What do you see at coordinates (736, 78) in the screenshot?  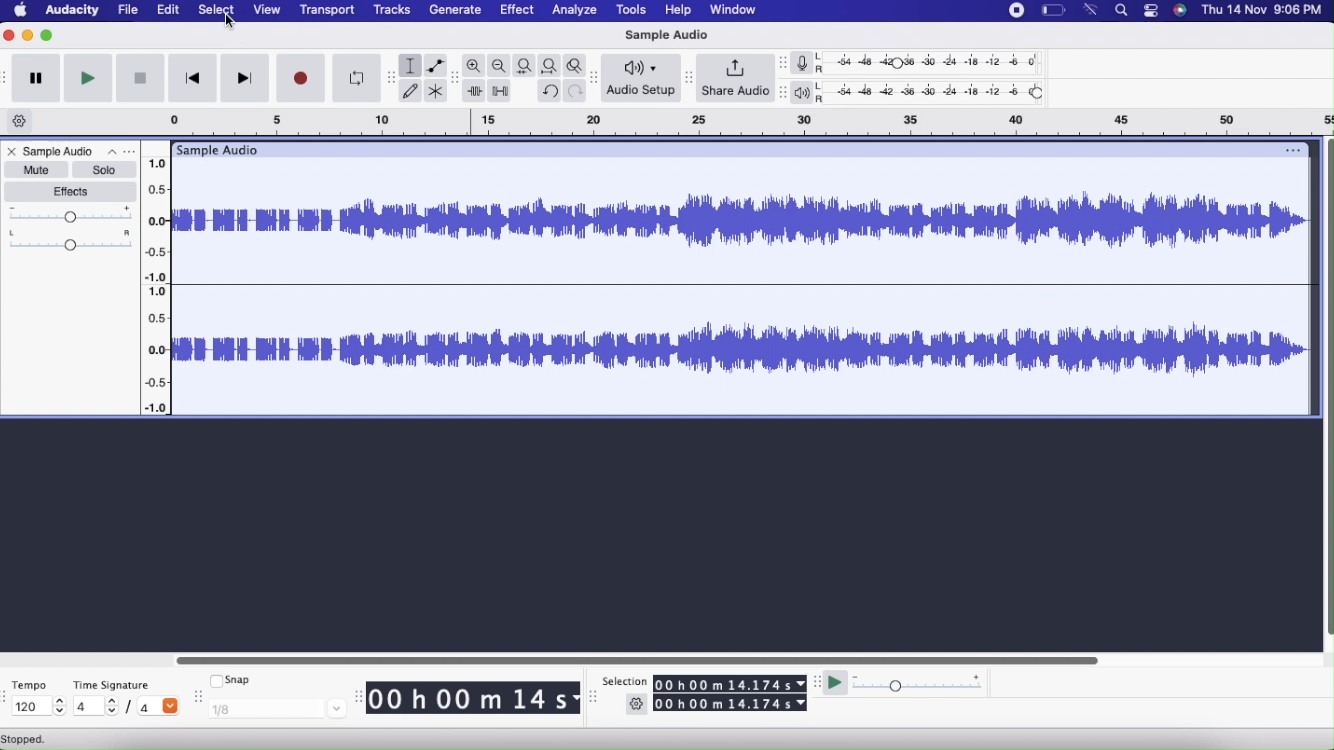 I see `Share Audio` at bounding box center [736, 78].